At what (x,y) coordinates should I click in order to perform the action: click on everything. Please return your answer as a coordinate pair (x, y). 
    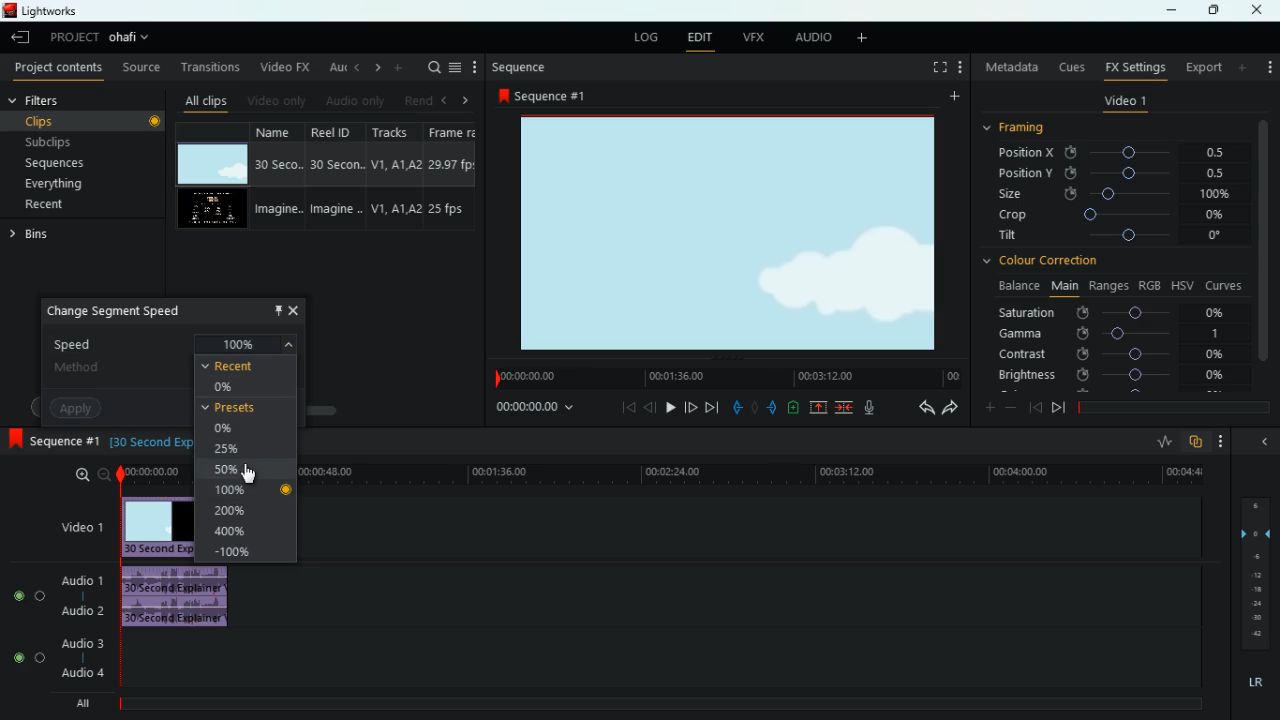
    Looking at the image, I should click on (73, 187).